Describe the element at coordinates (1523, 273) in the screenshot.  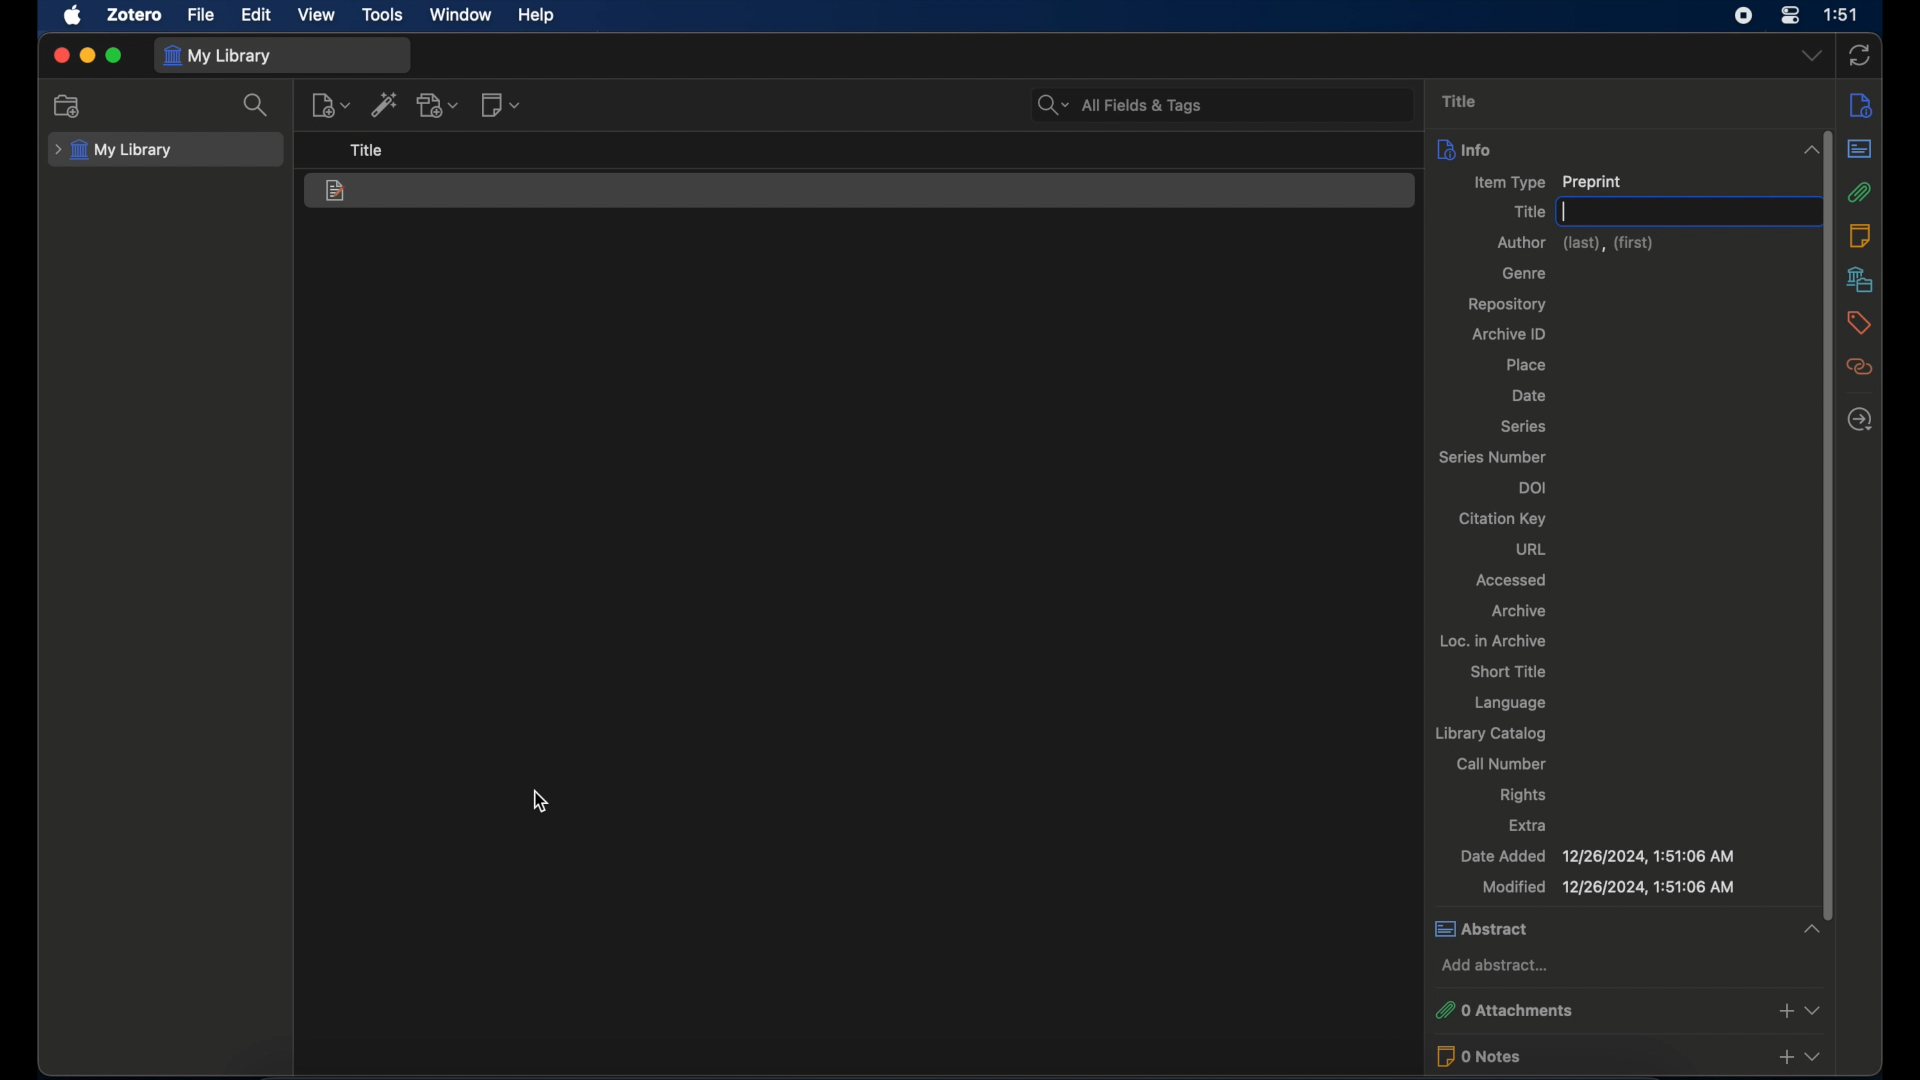
I see `genre` at that location.